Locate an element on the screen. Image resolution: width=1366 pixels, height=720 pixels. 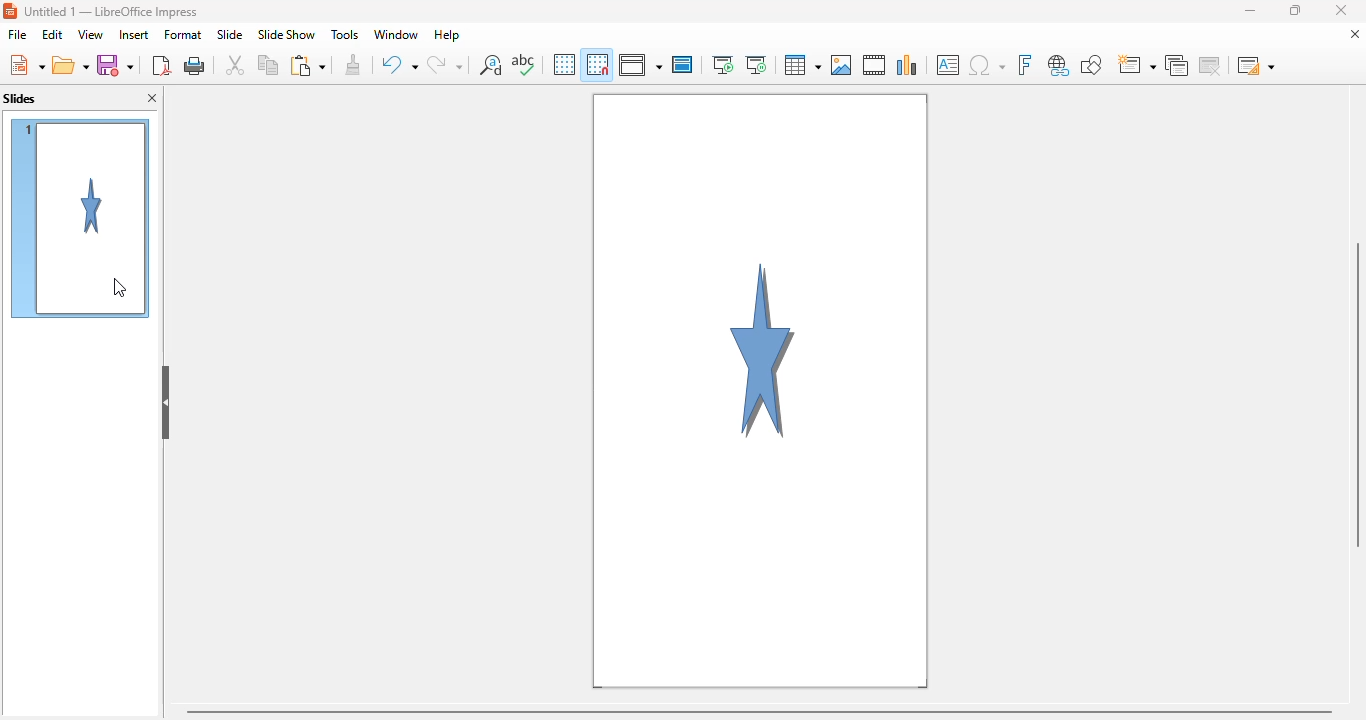
master slide is located at coordinates (684, 64).